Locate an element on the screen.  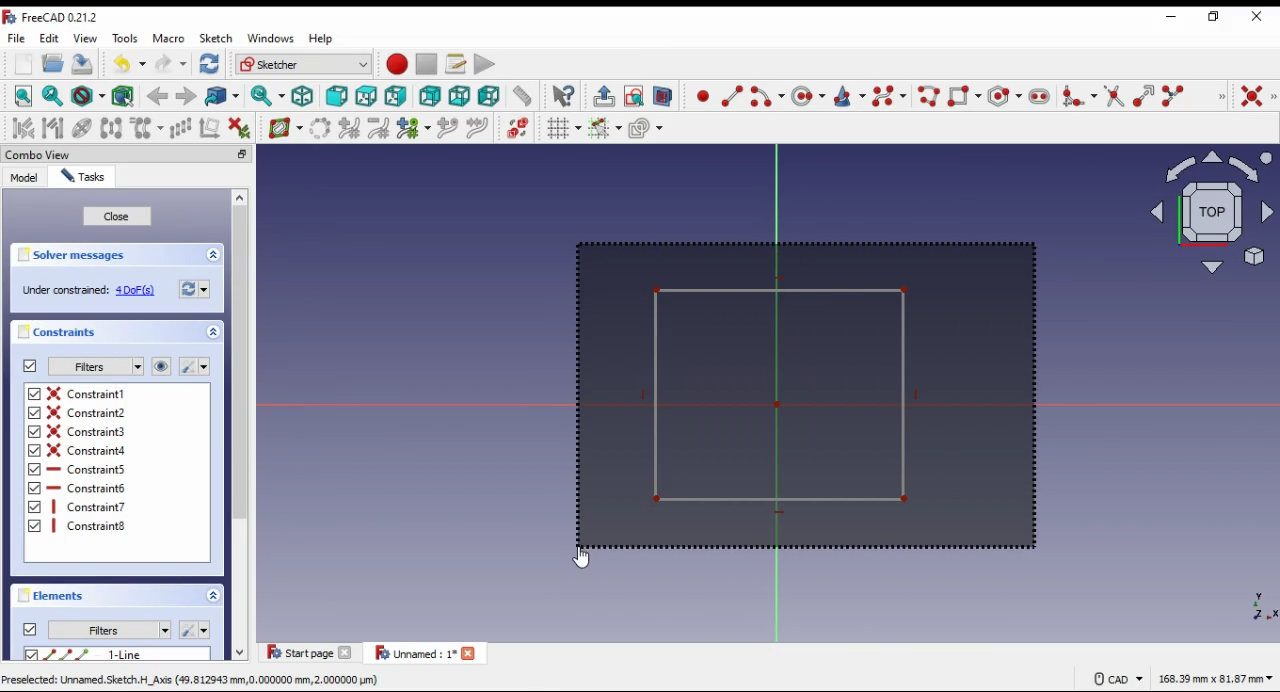
tasks is located at coordinates (84, 176).